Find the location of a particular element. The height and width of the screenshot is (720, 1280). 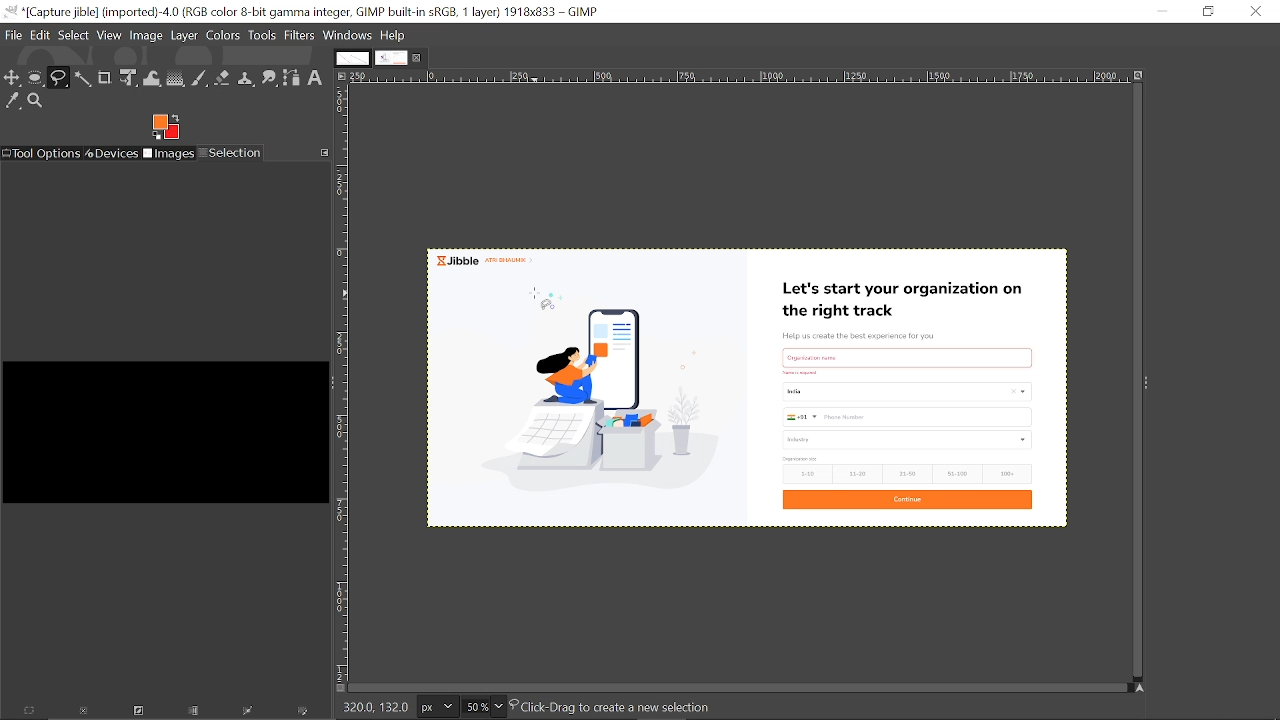

Foreground color is located at coordinates (167, 126).